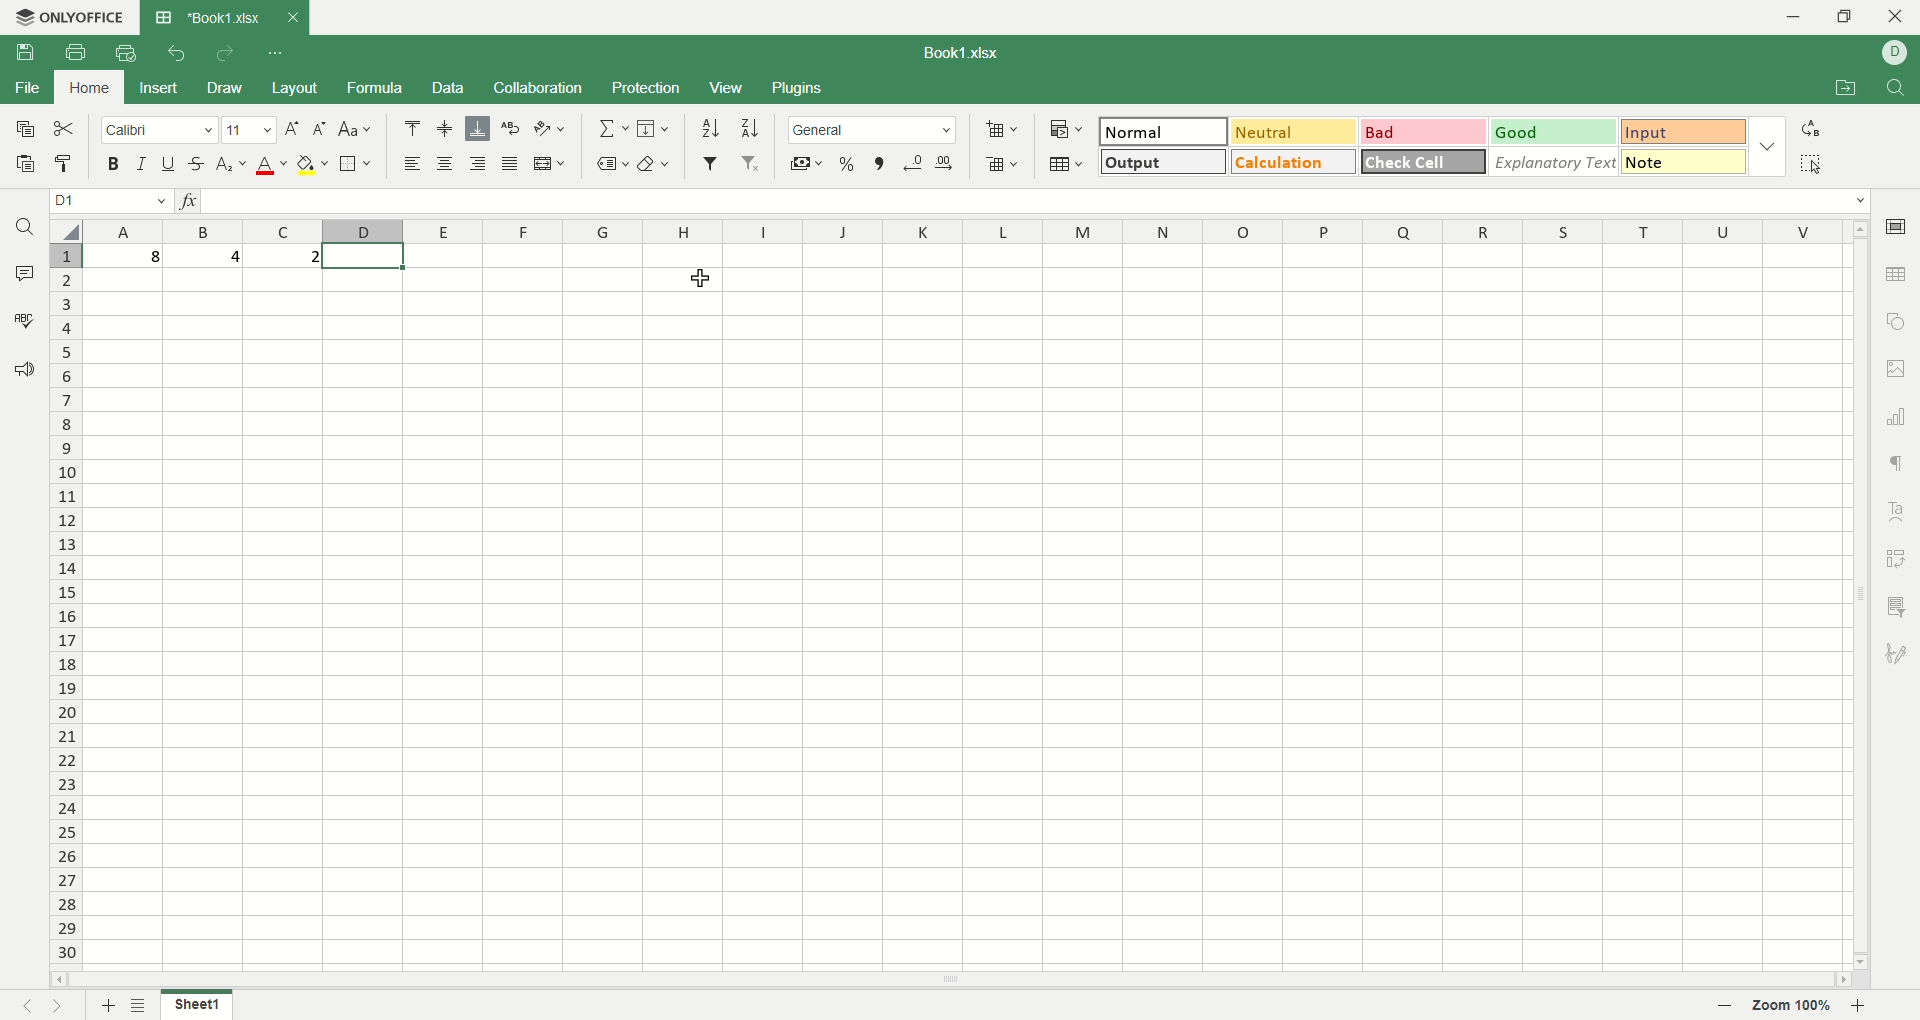 This screenshot has height=1020, width=1920. What do you see at coordinates (947, 163) in the screenshot?
I see `increase decimal` at bounding box center [947, 163].